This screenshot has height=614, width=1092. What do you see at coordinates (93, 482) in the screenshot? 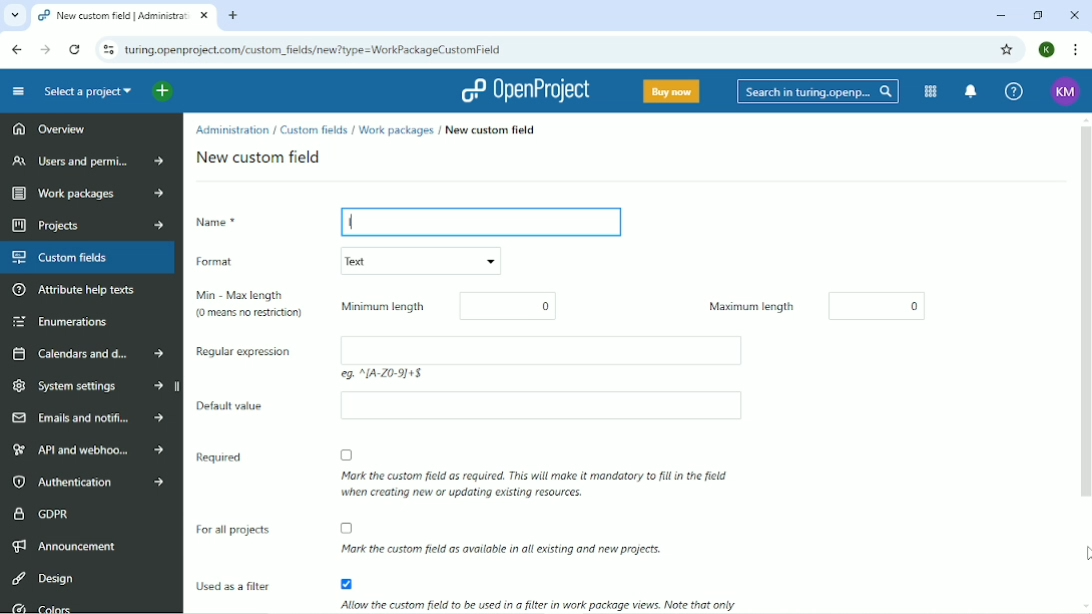
I see `Authentication` at bounding box center [93, 482].